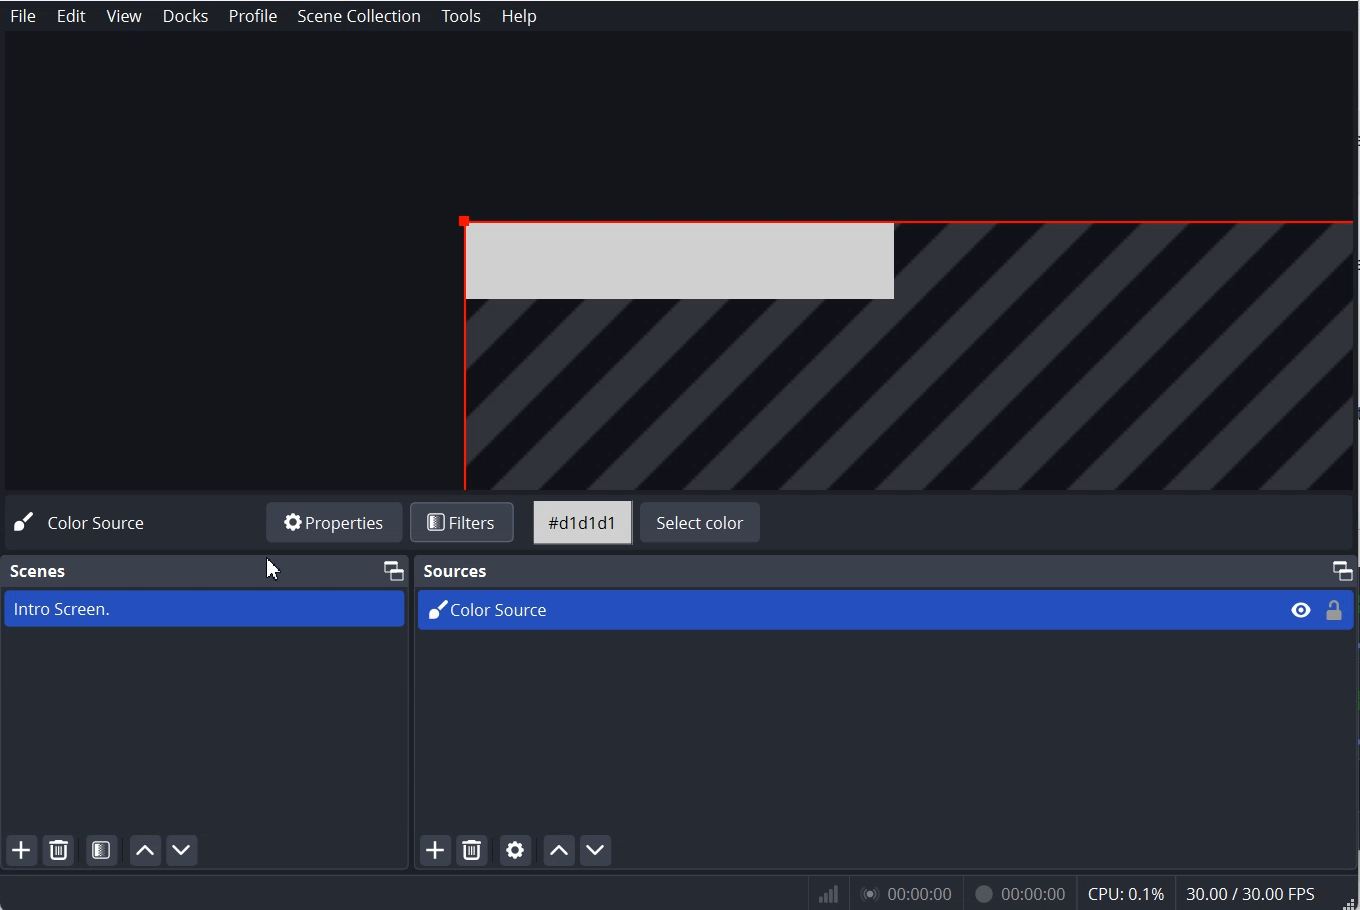  I want to click on Add Scene, so click(21, 851).